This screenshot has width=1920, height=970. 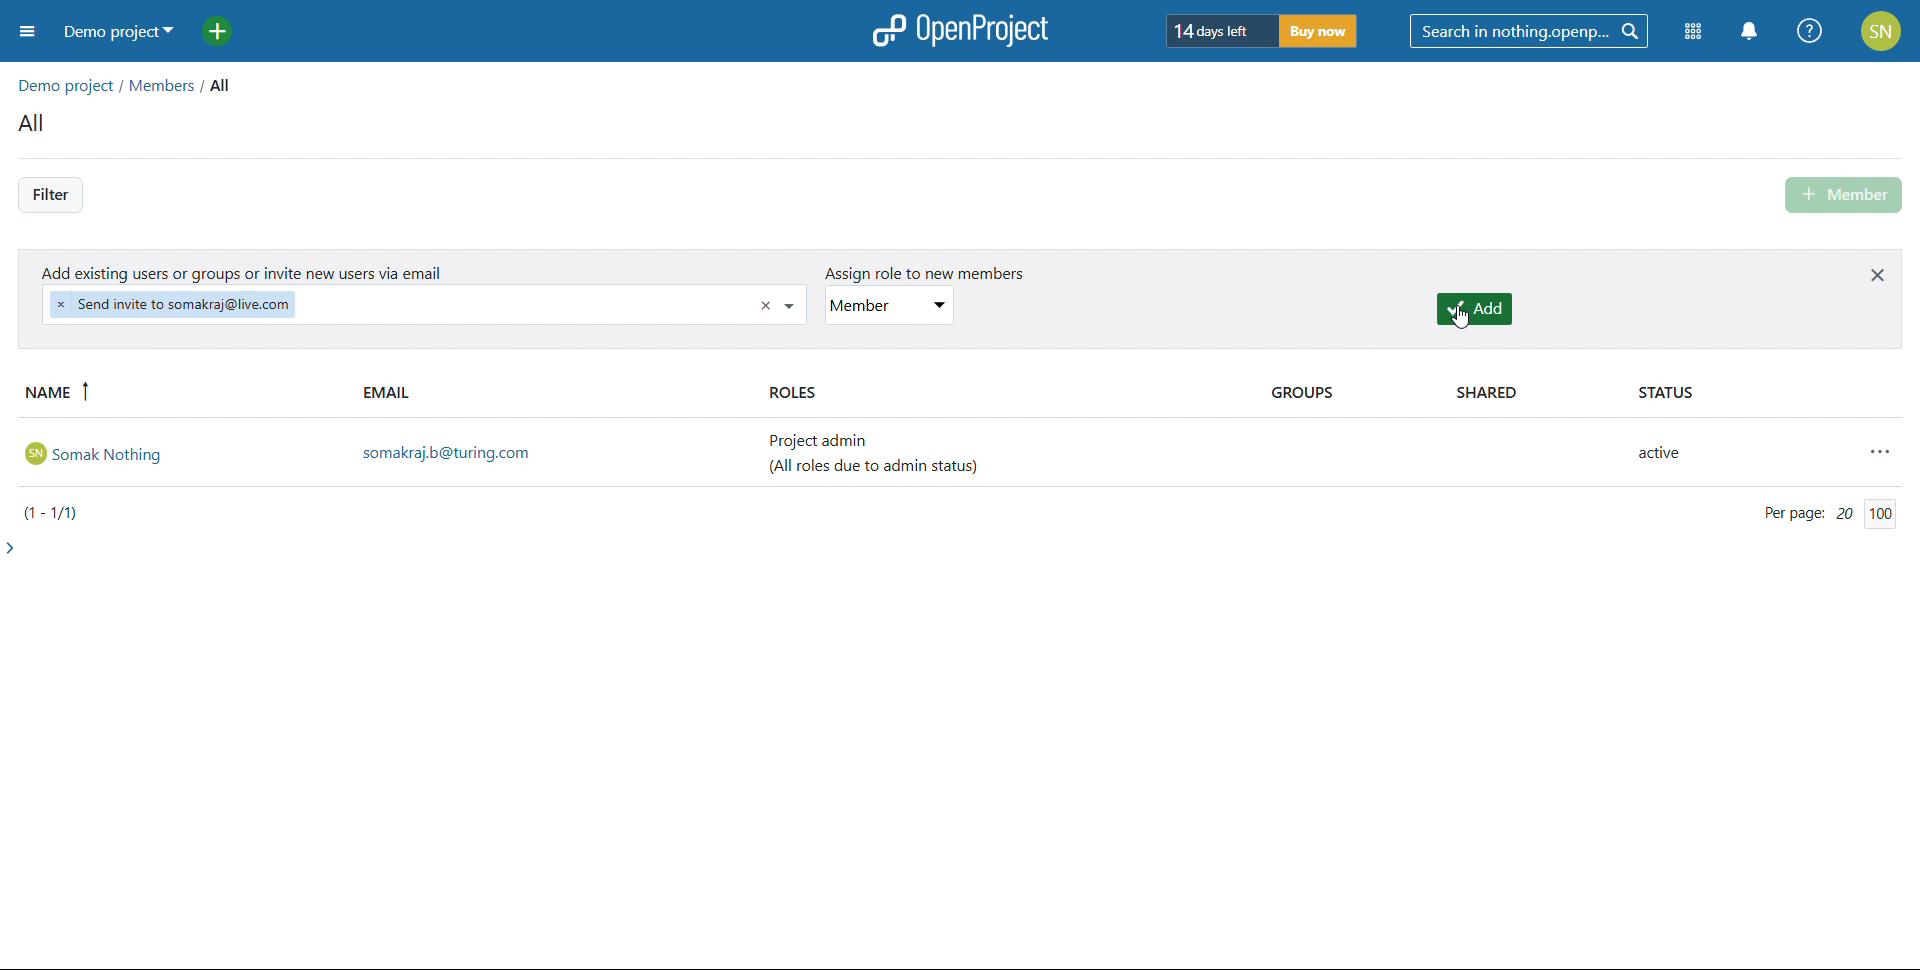 I want to click on groups, so click(x=1341, y=393).